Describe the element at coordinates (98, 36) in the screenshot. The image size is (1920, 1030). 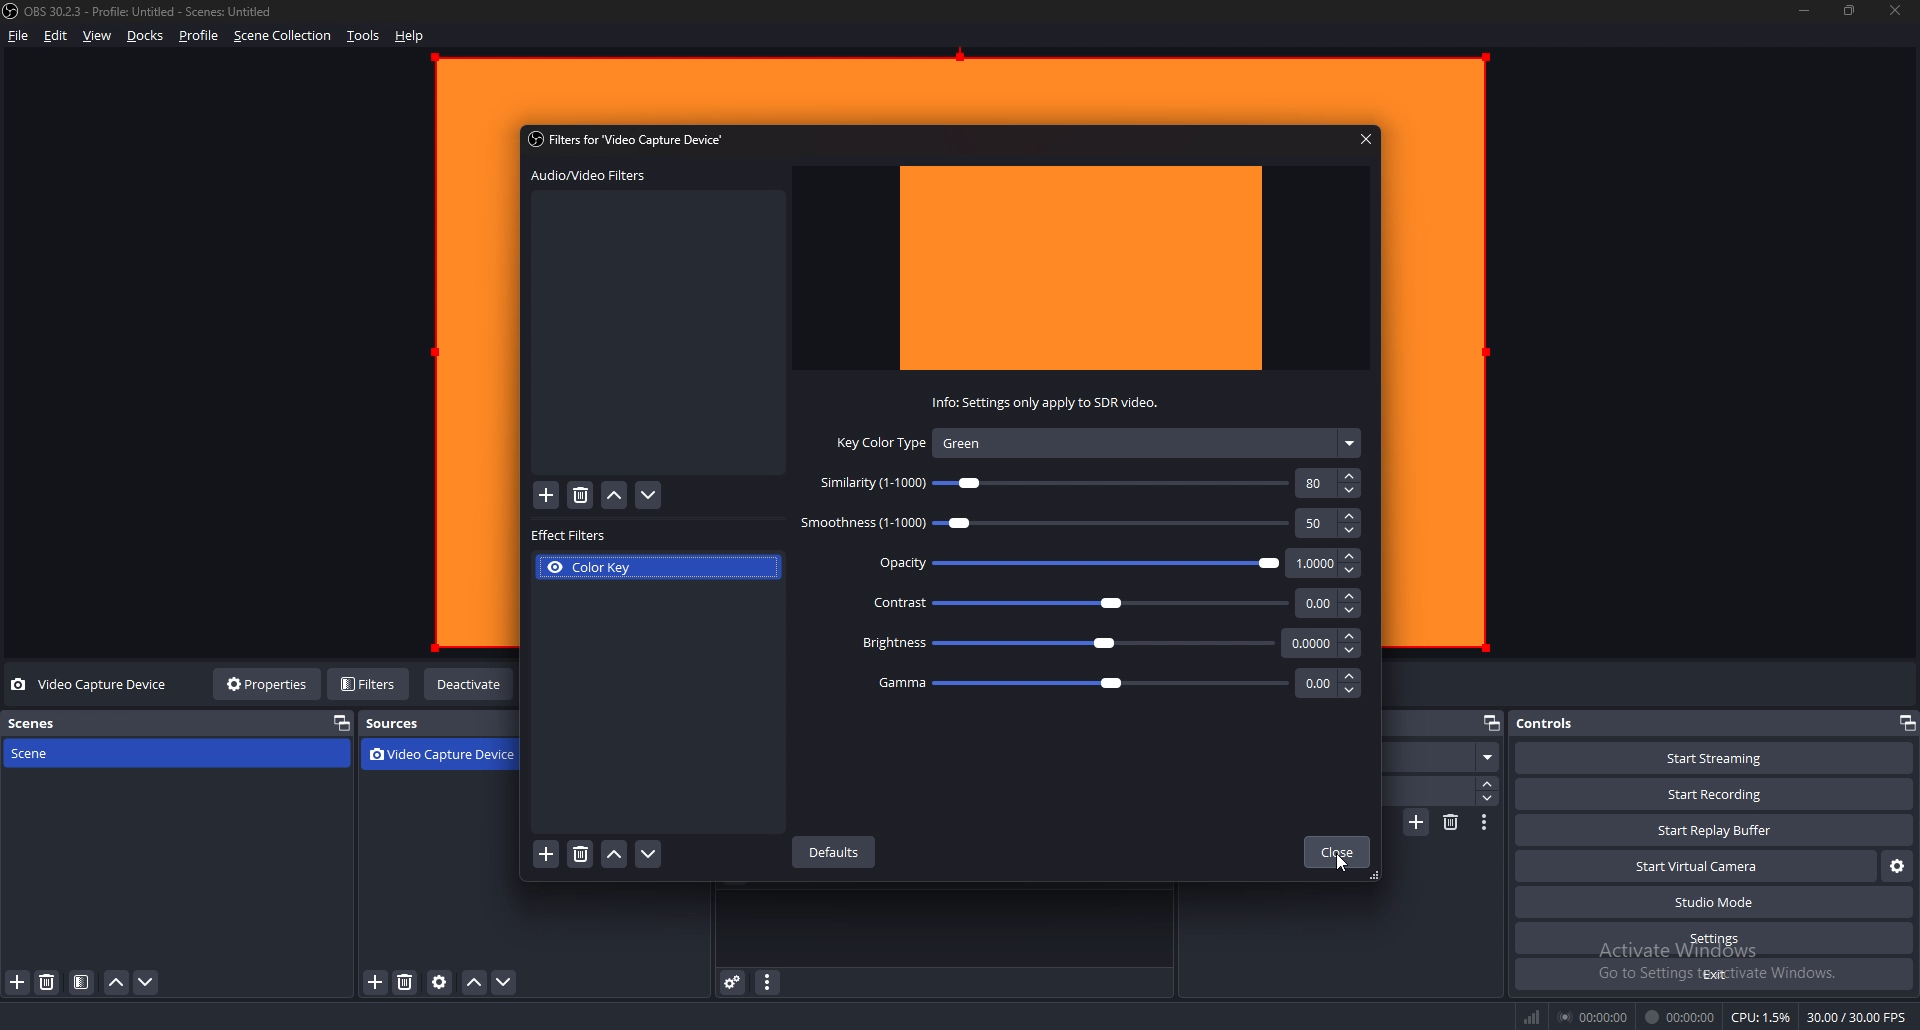
I see `view` at that location.